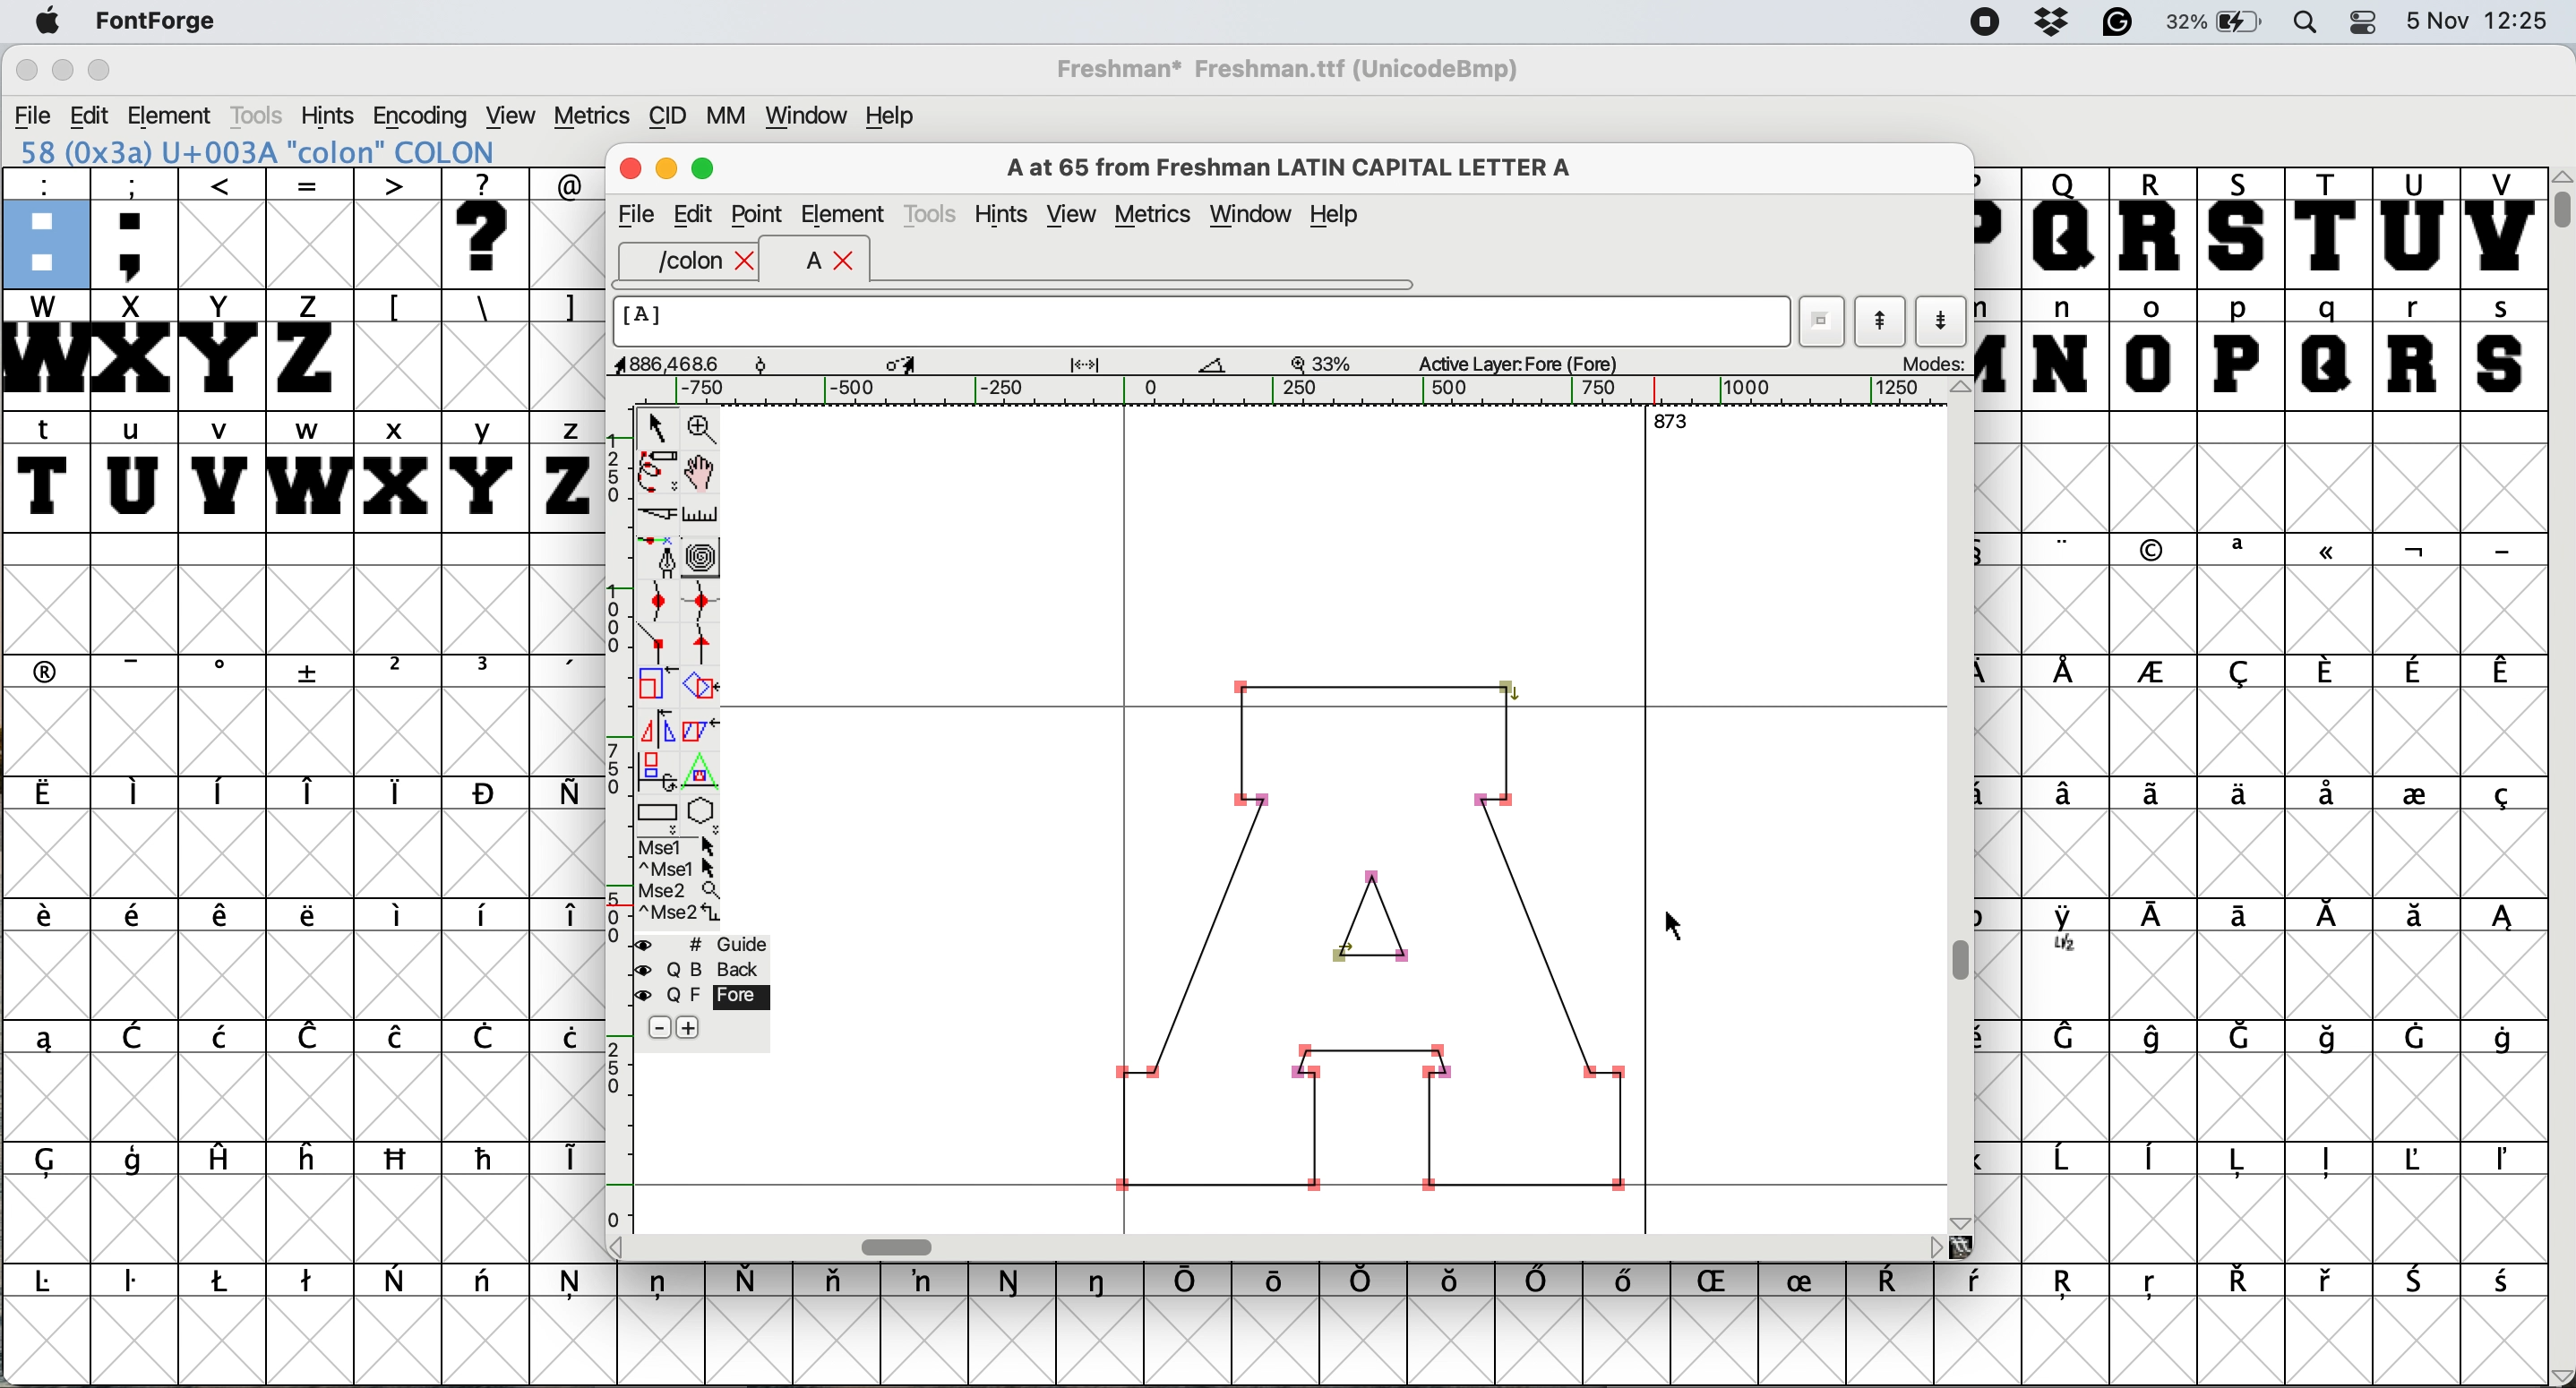 The image size is (2576, 1388). What do you see at coordinates (1102, 1281) in the screenshot?
I see `symbol` at bounding box center [1102, 1281].